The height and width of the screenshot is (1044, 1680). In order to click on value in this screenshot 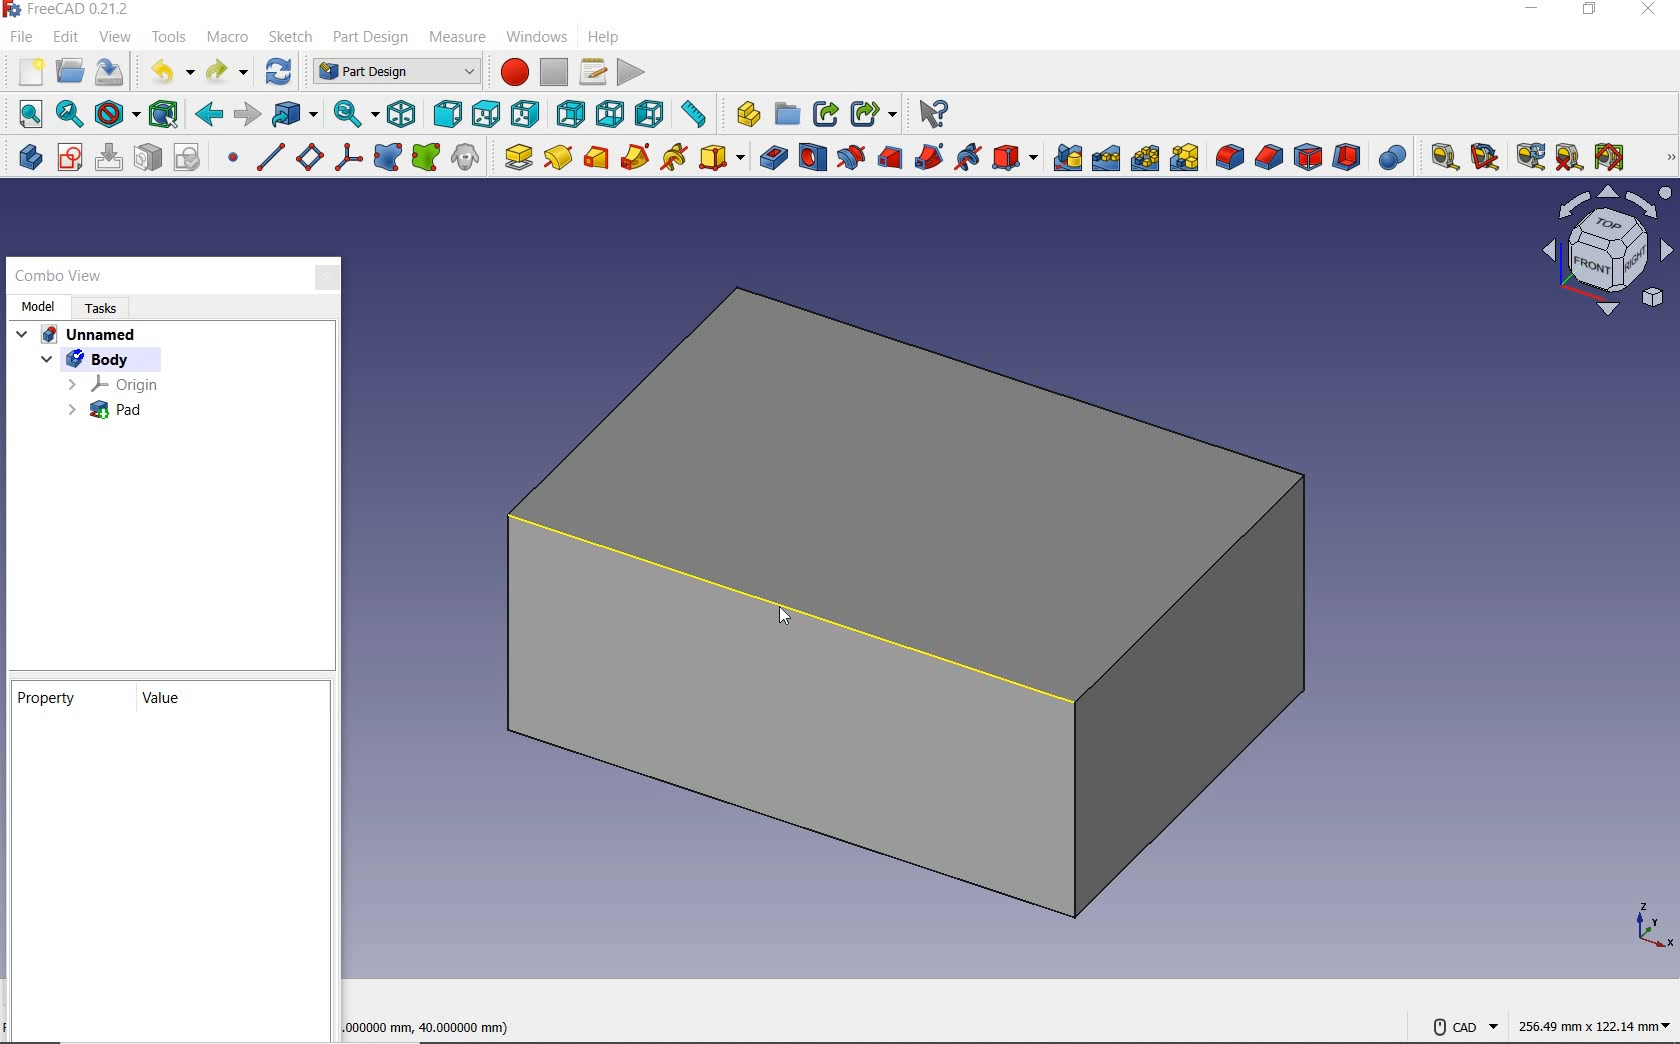, I will do `click(173, 699)`.